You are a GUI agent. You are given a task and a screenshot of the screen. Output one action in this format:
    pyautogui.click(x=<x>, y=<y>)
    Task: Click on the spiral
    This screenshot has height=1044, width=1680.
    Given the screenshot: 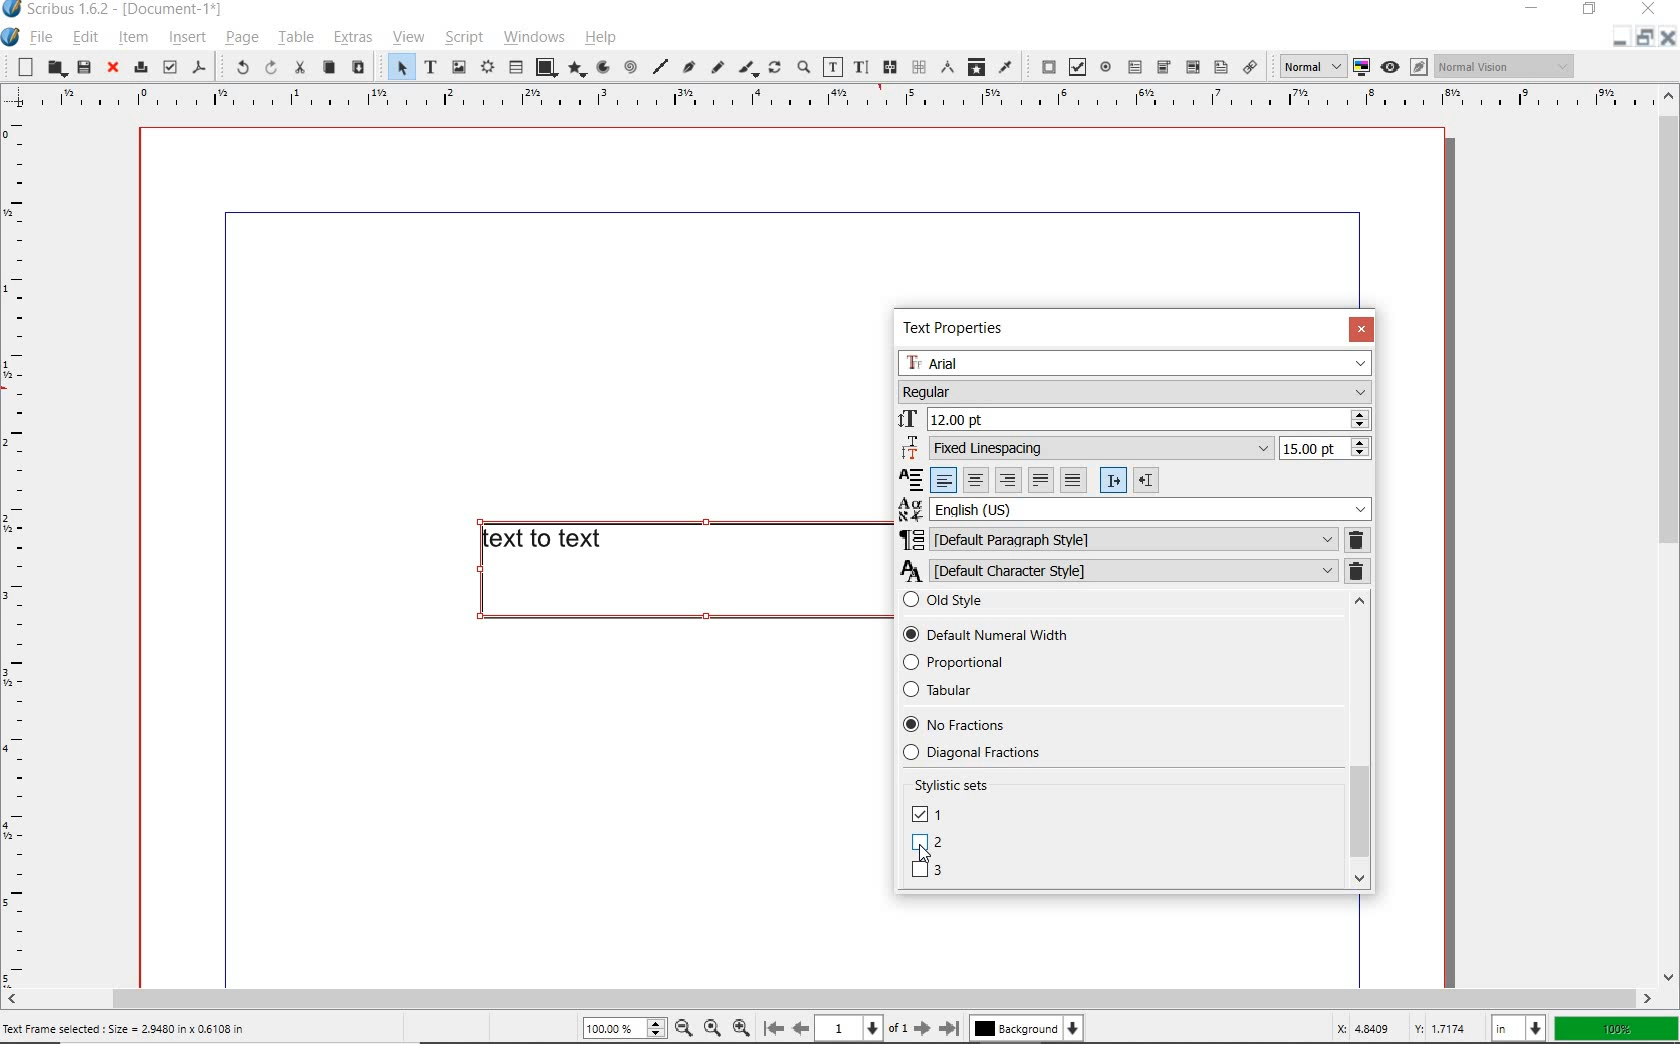 What is the action you would take?
    pyautogui.click(x=630, y=68)
    